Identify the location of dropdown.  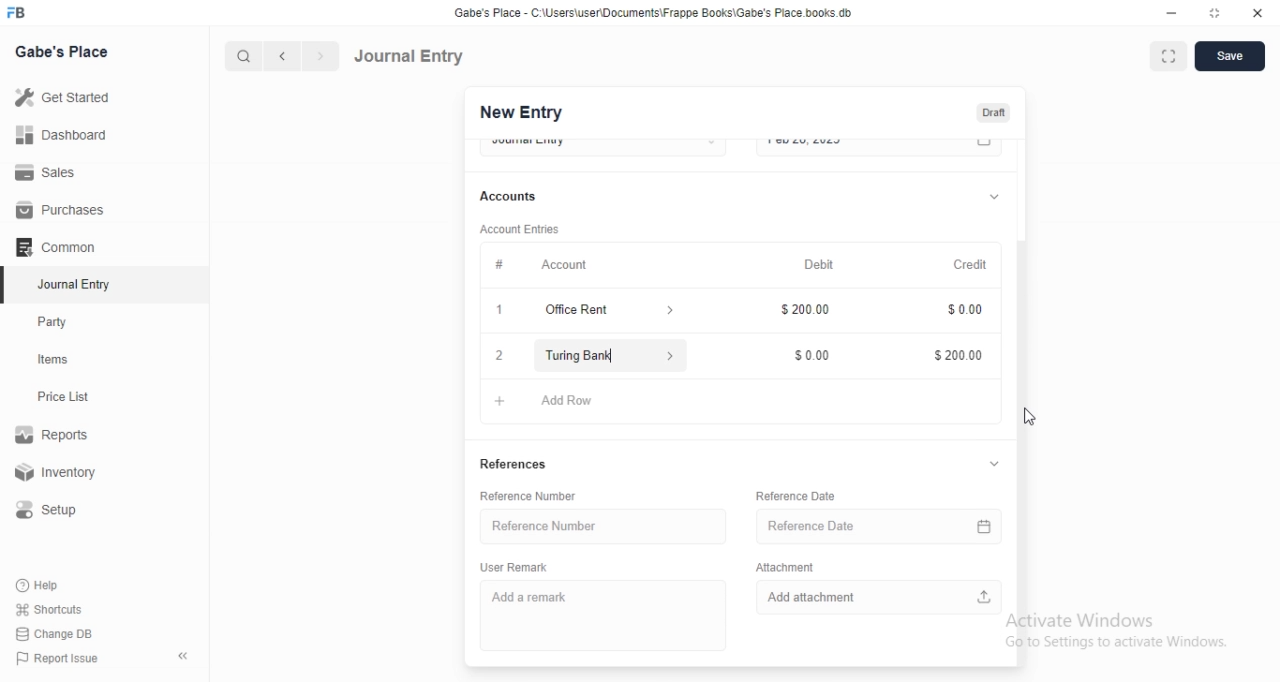
(992, 195).